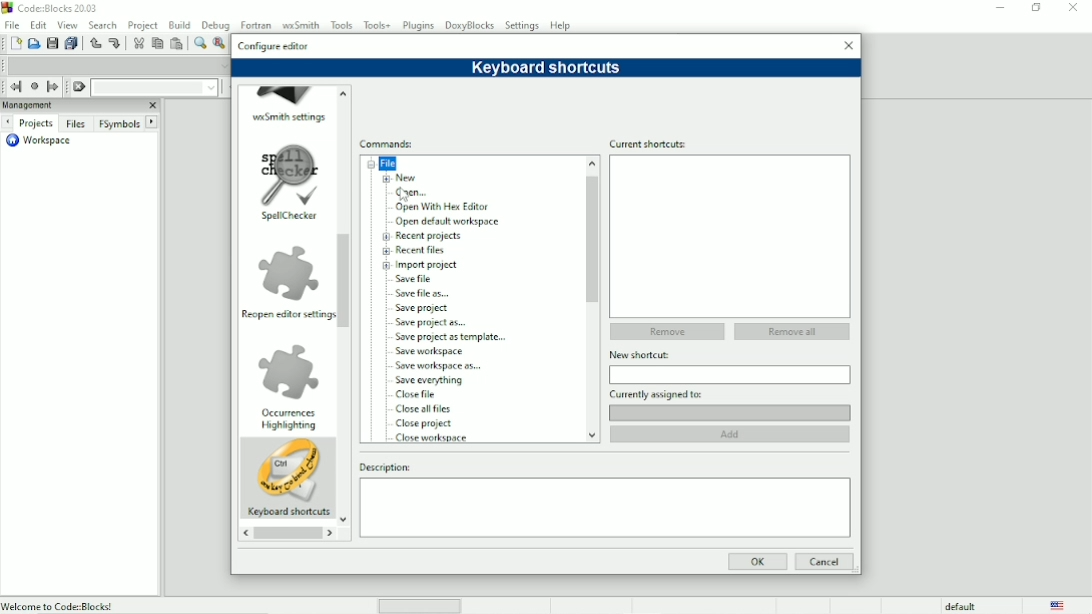 This screenshot has height=614, width=1092. Describe the element at coordinates (470, 25) in the screenshot. I see `DoxyBlocks` at that location.